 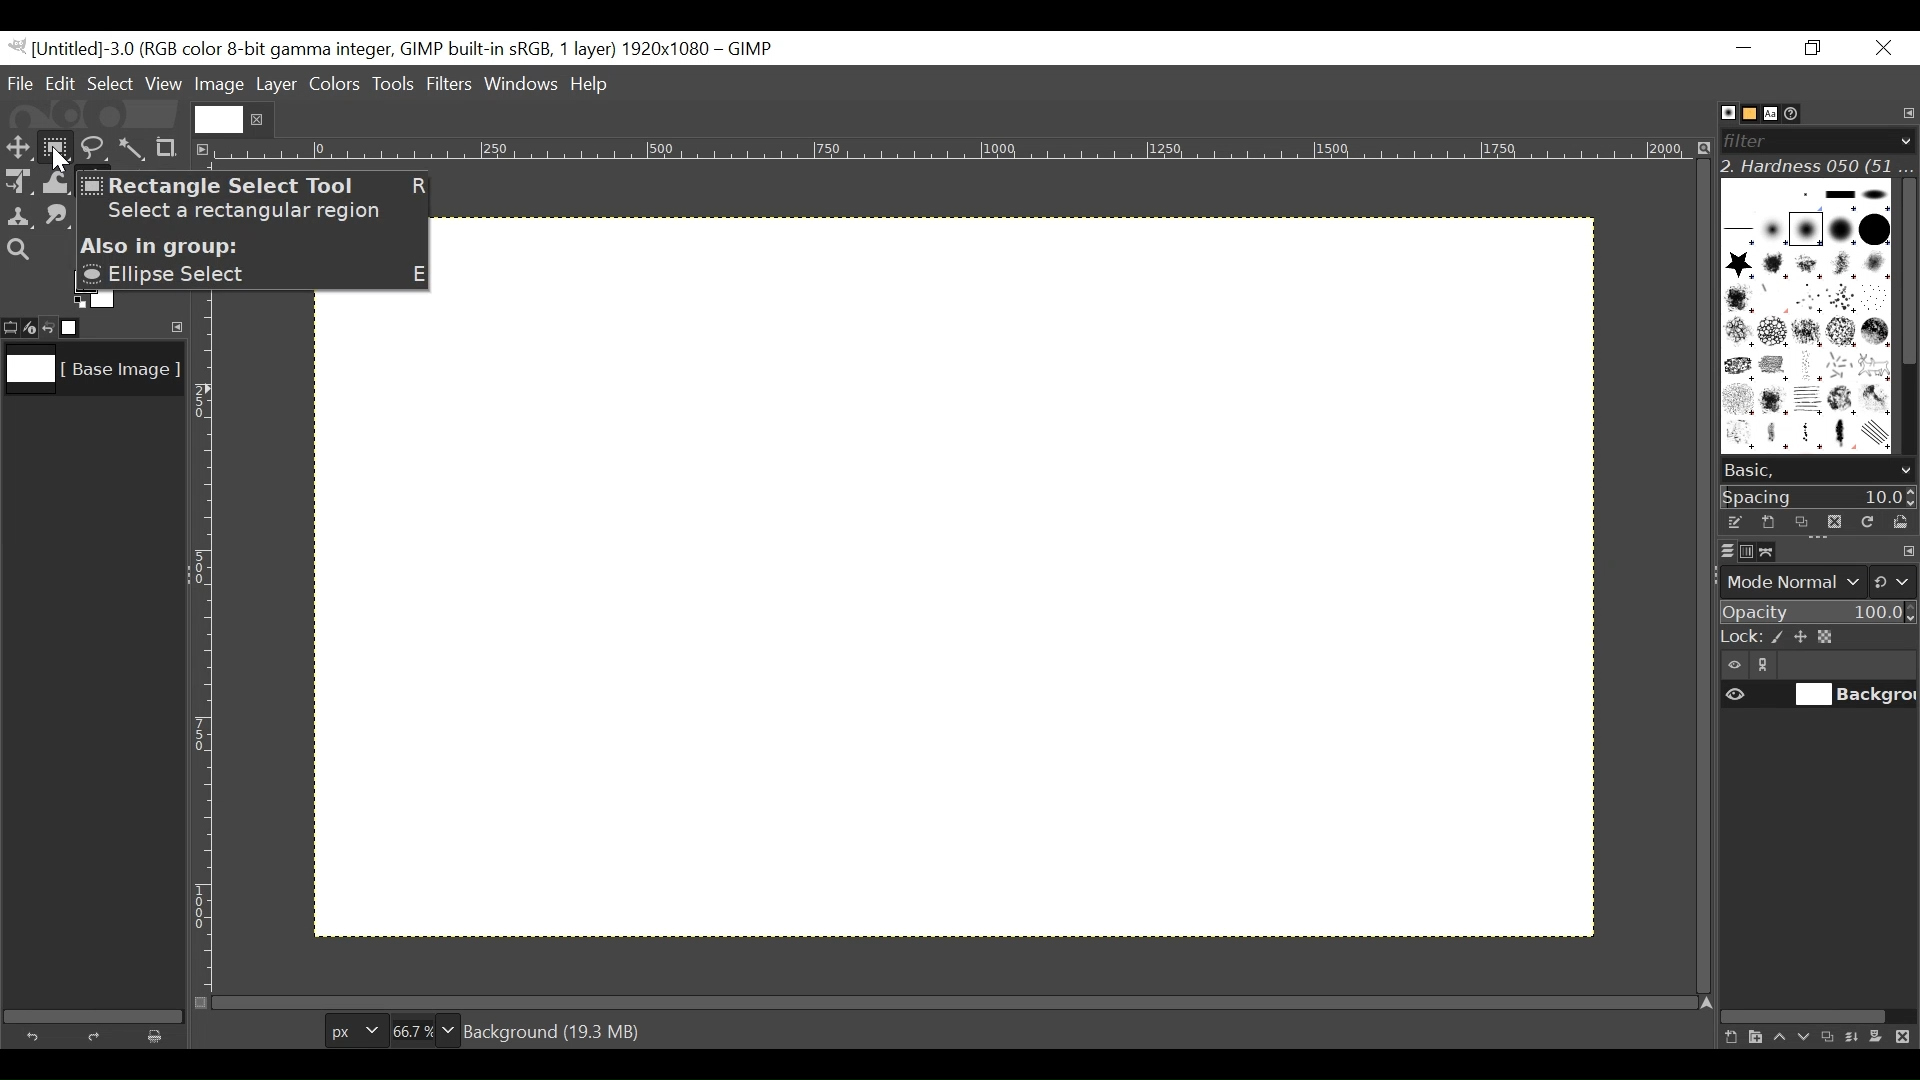 What do you see at coordinates (1734, 522) in the screenshot?
I see `Edit the brush` at bounding box center [1734, 522].